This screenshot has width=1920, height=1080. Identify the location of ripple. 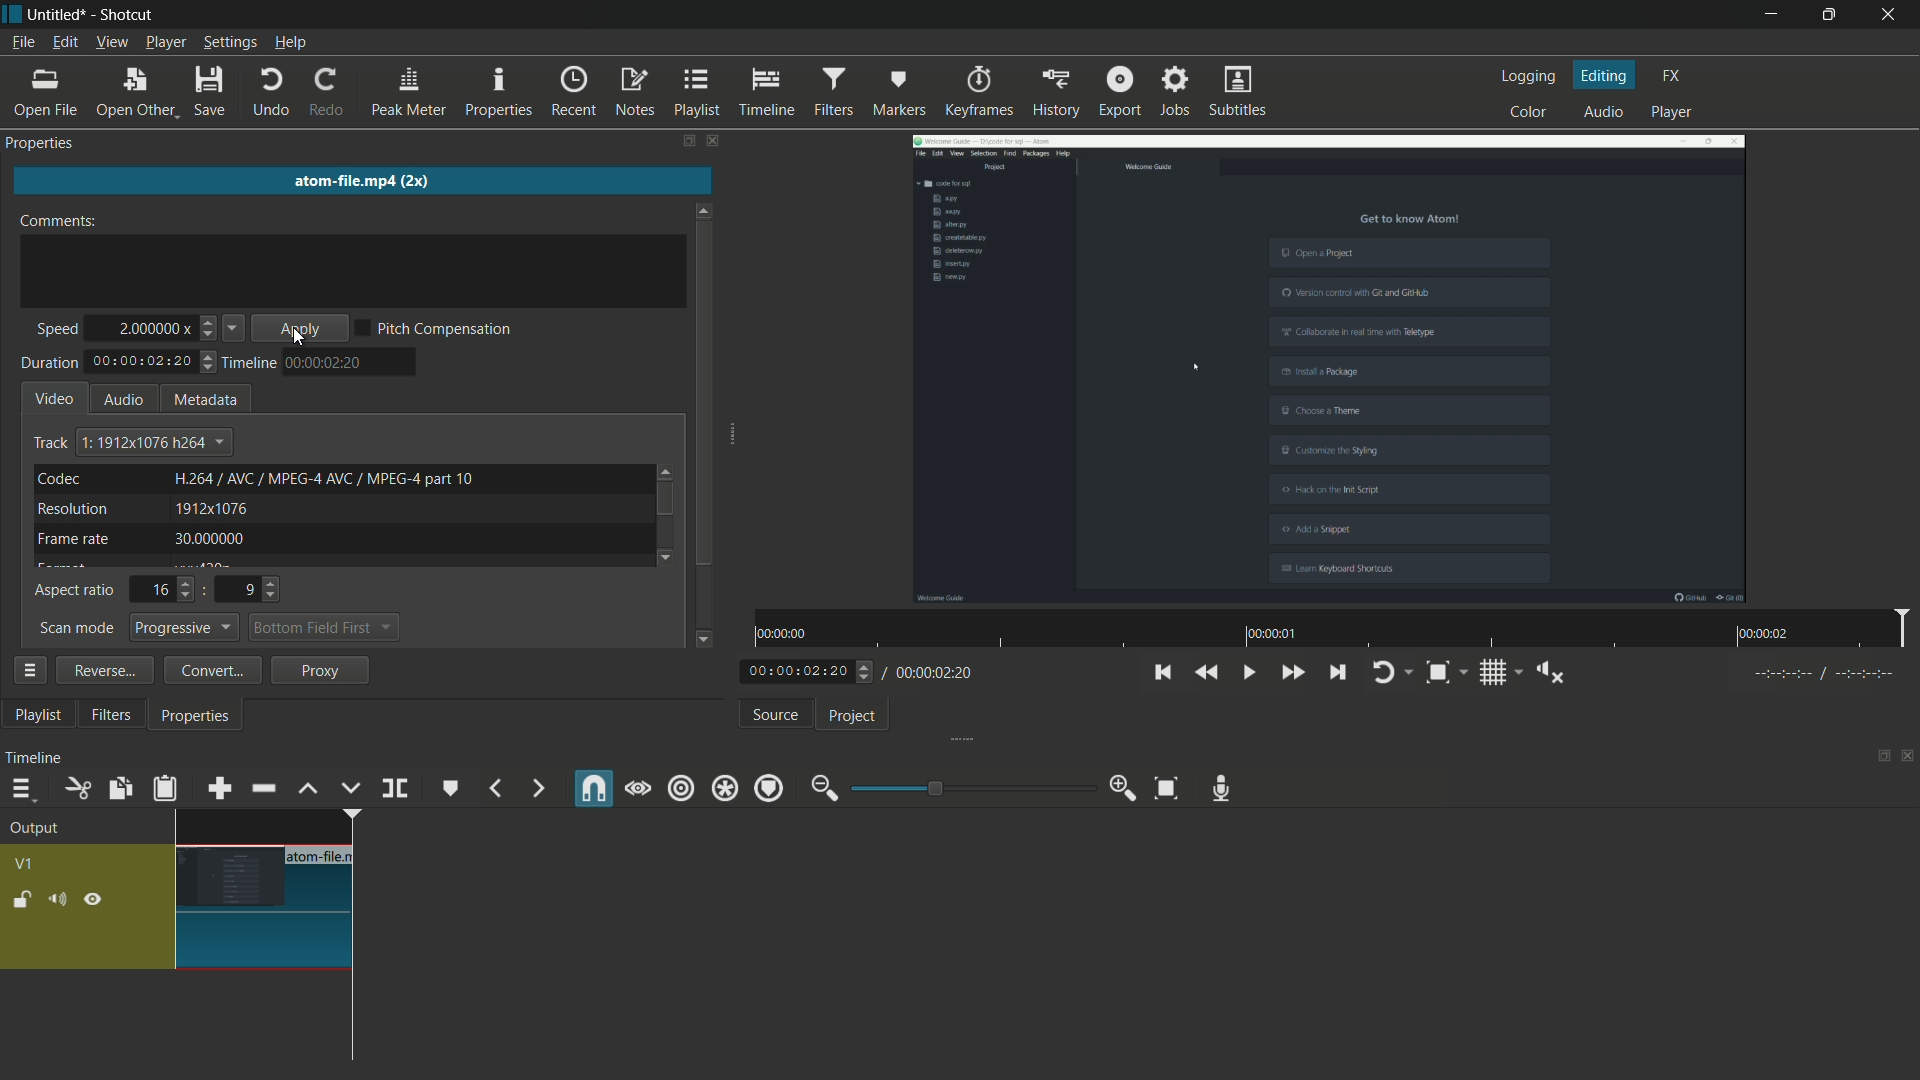
(681, 789).